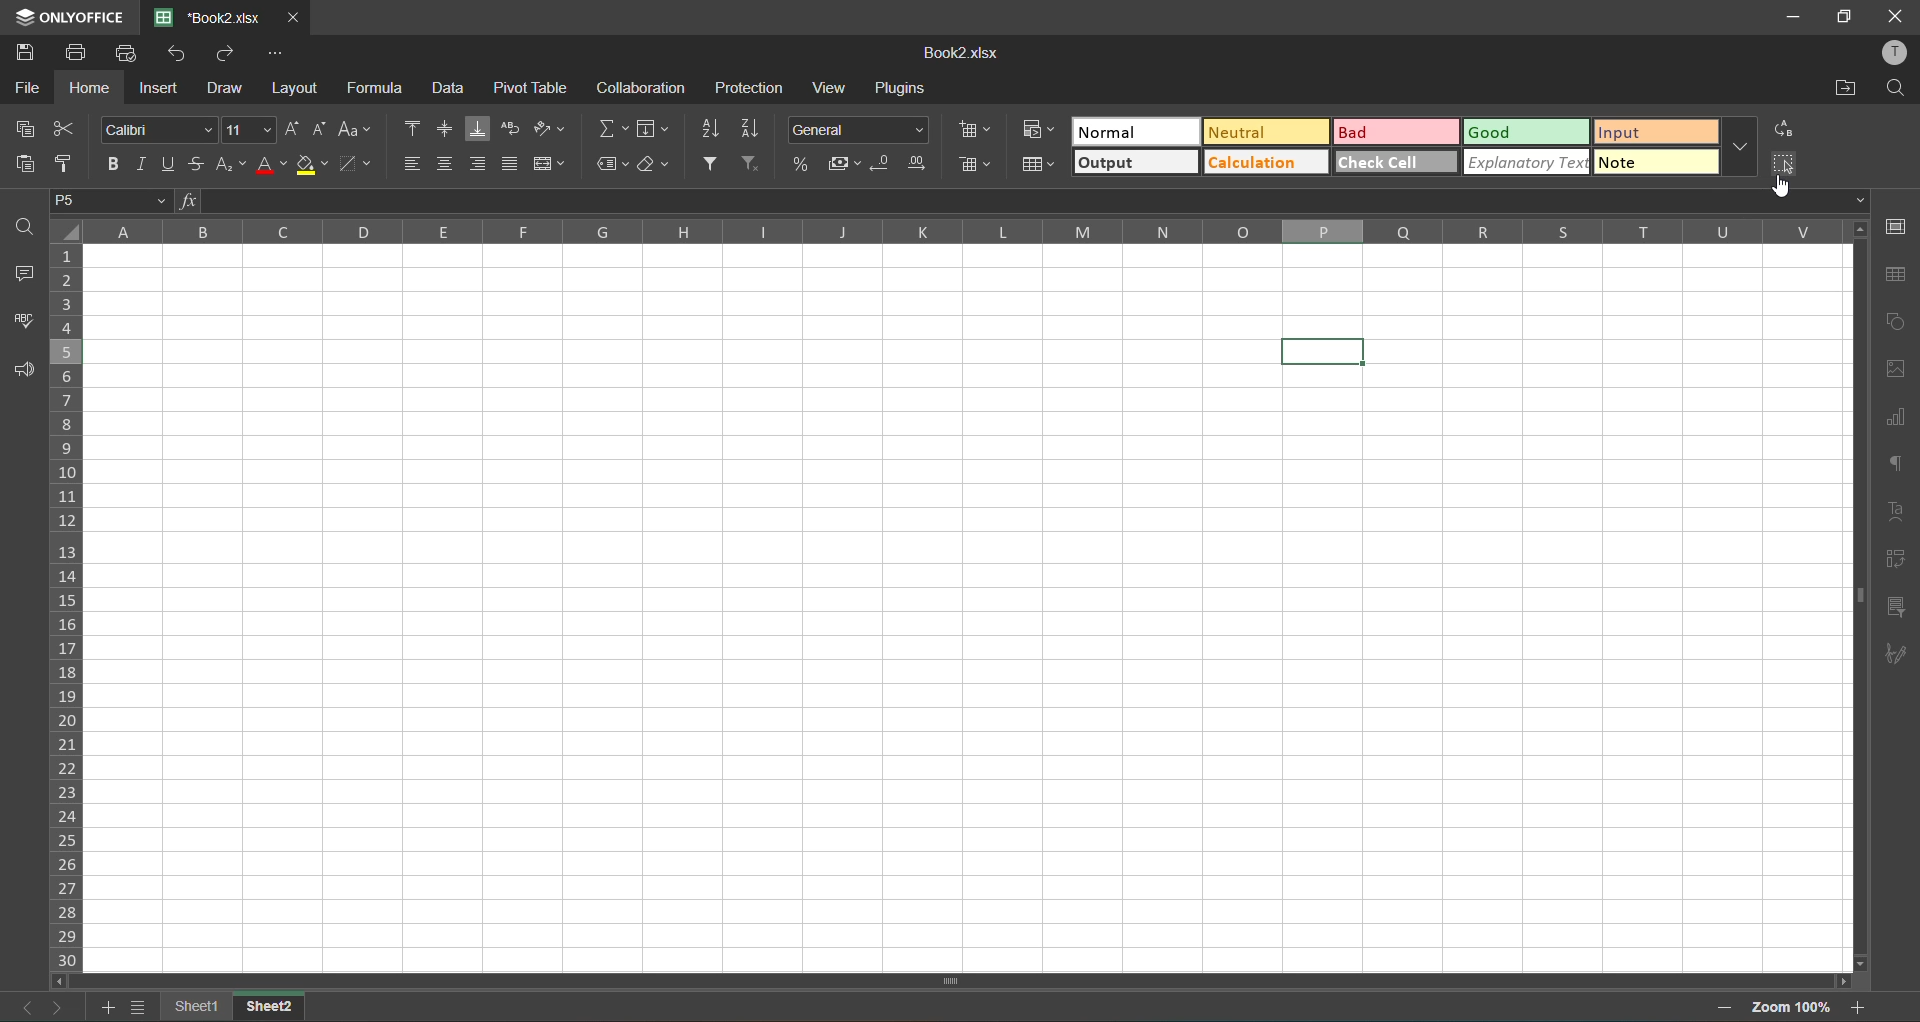 This screenshot has width=1920, height=1022. What do you see at coordinates (1786, 189) in the screenshot?
I see `cursor` at bounding box center [1786, 189].